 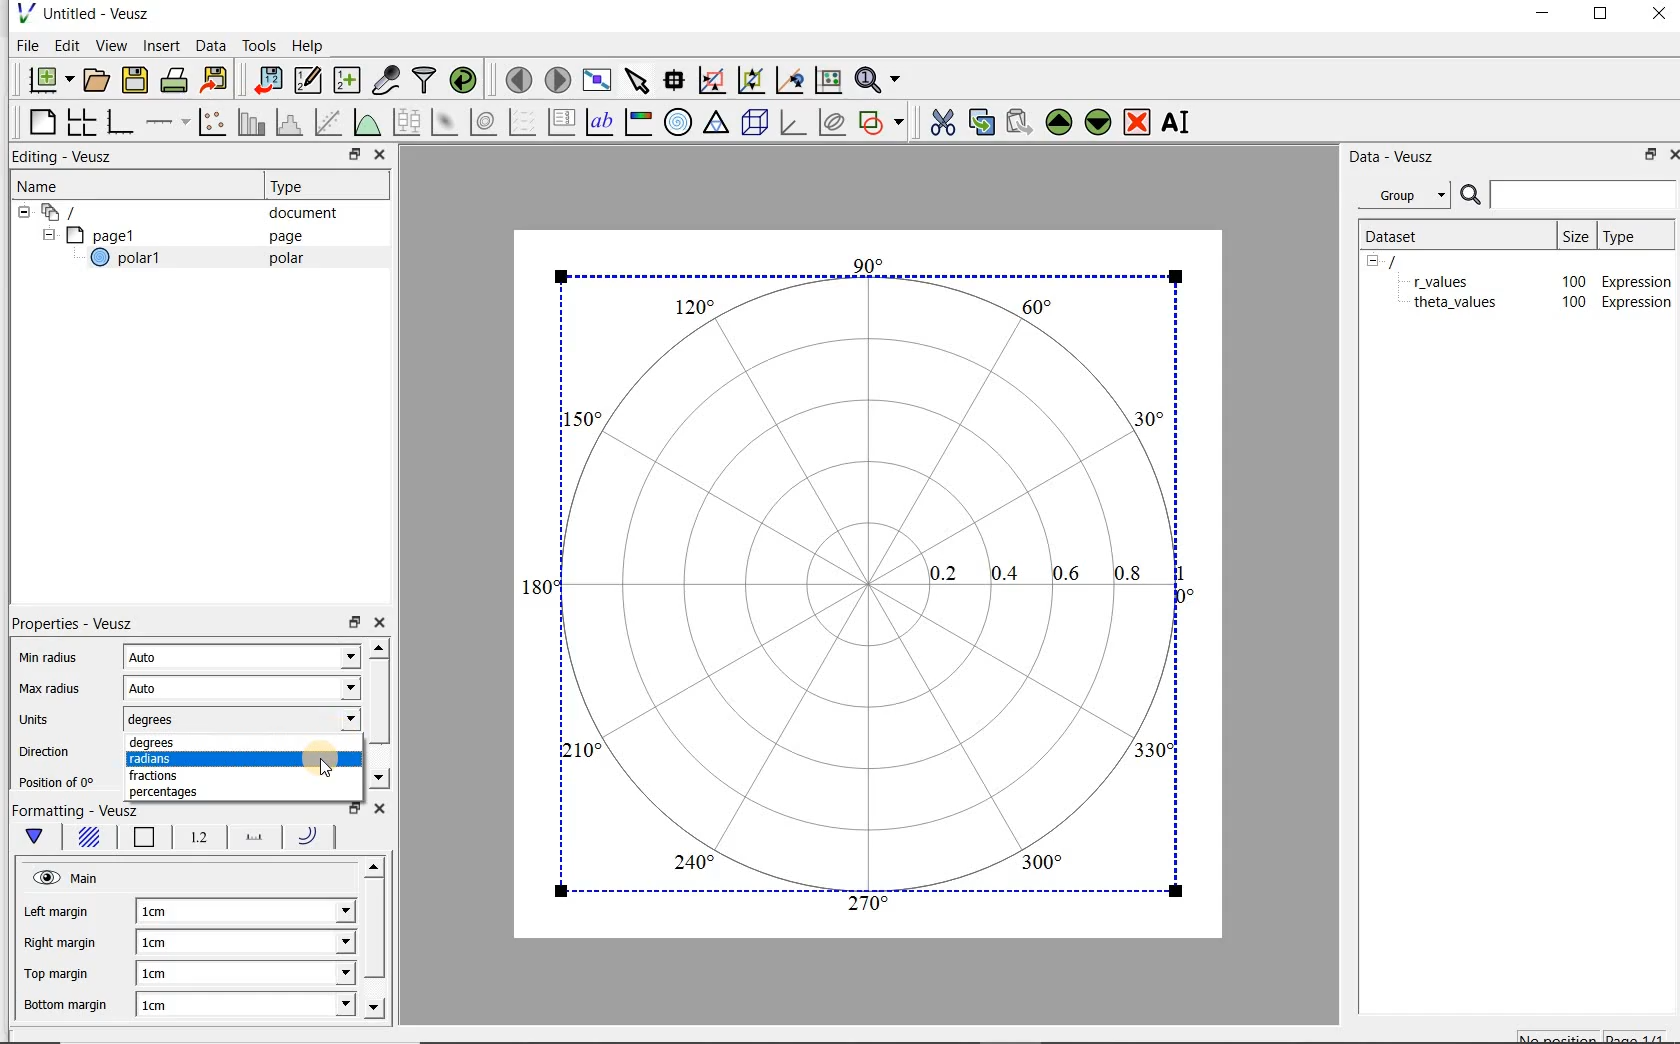 What do you see at coordinates (214, 121) in the screenshot?
I see `Plot points with lines and error bars` at bounding box center [214, 121].